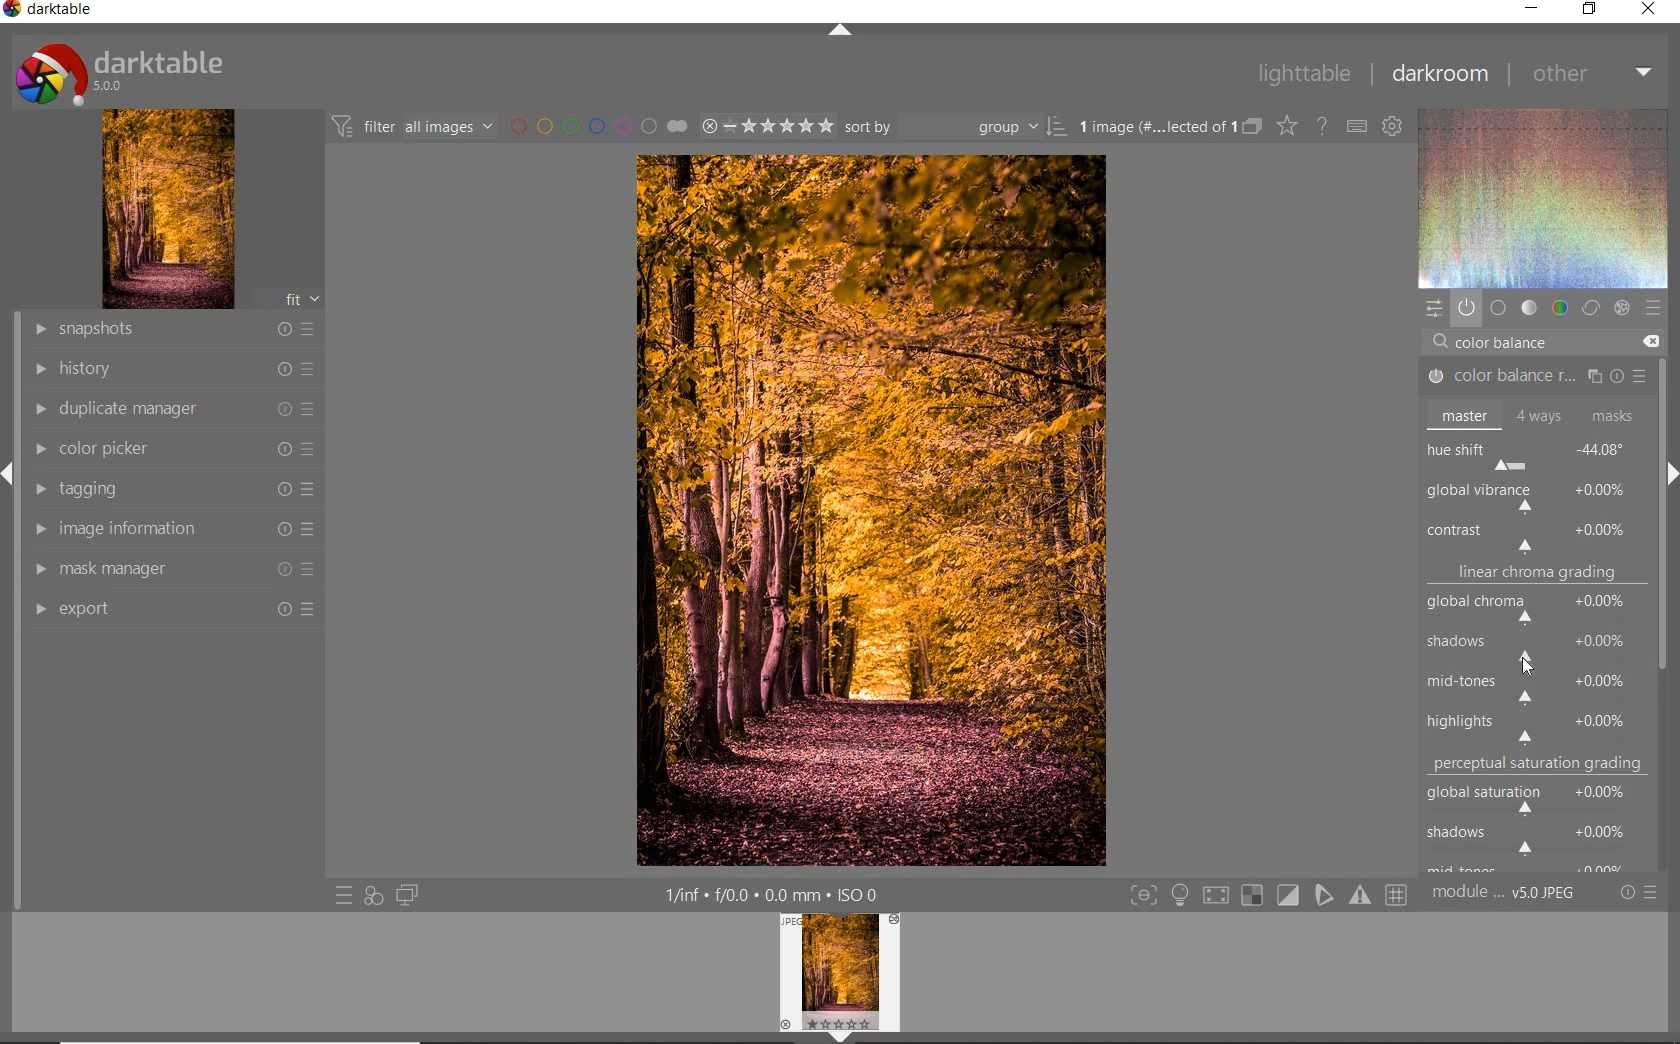 Image resolution: width=1680 pixels, height=1044 pixels. What do you see at coordinates (1670, 467) in the screenshot?
I see `expand/collapse` at bounding box center [1670, 467].